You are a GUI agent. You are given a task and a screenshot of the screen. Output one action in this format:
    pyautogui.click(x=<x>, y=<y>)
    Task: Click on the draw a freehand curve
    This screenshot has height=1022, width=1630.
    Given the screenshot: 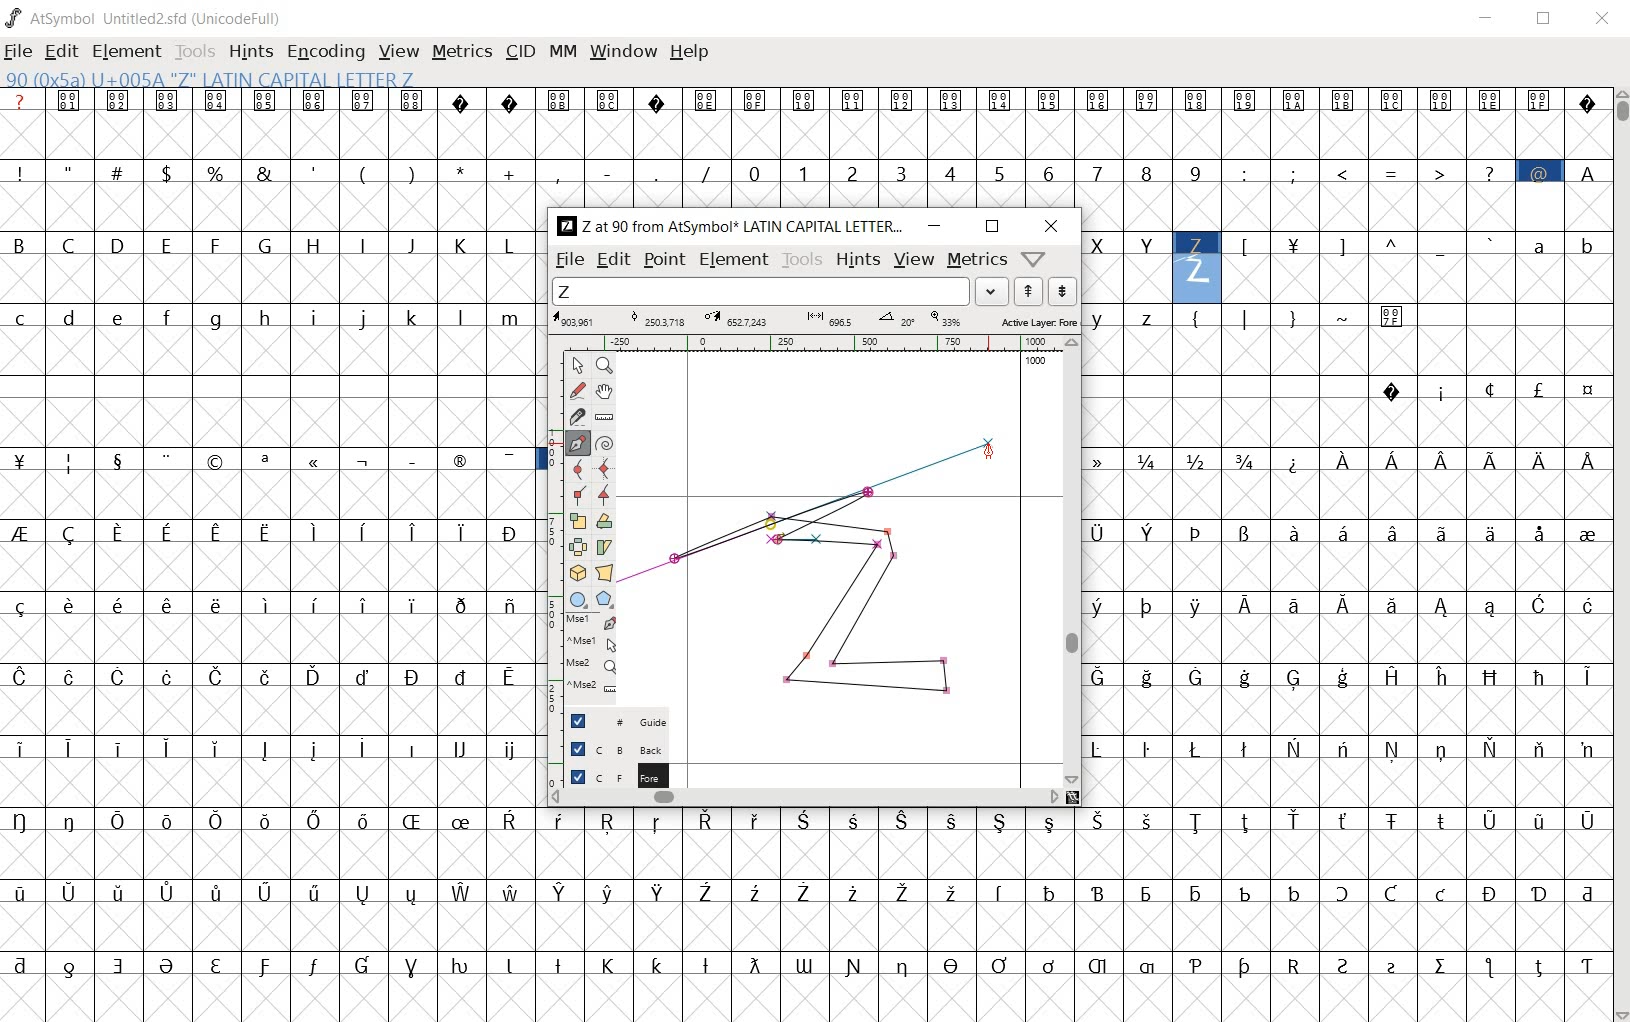 What is the action you would take?
    pyautogui.click(x=577, y=391)
    